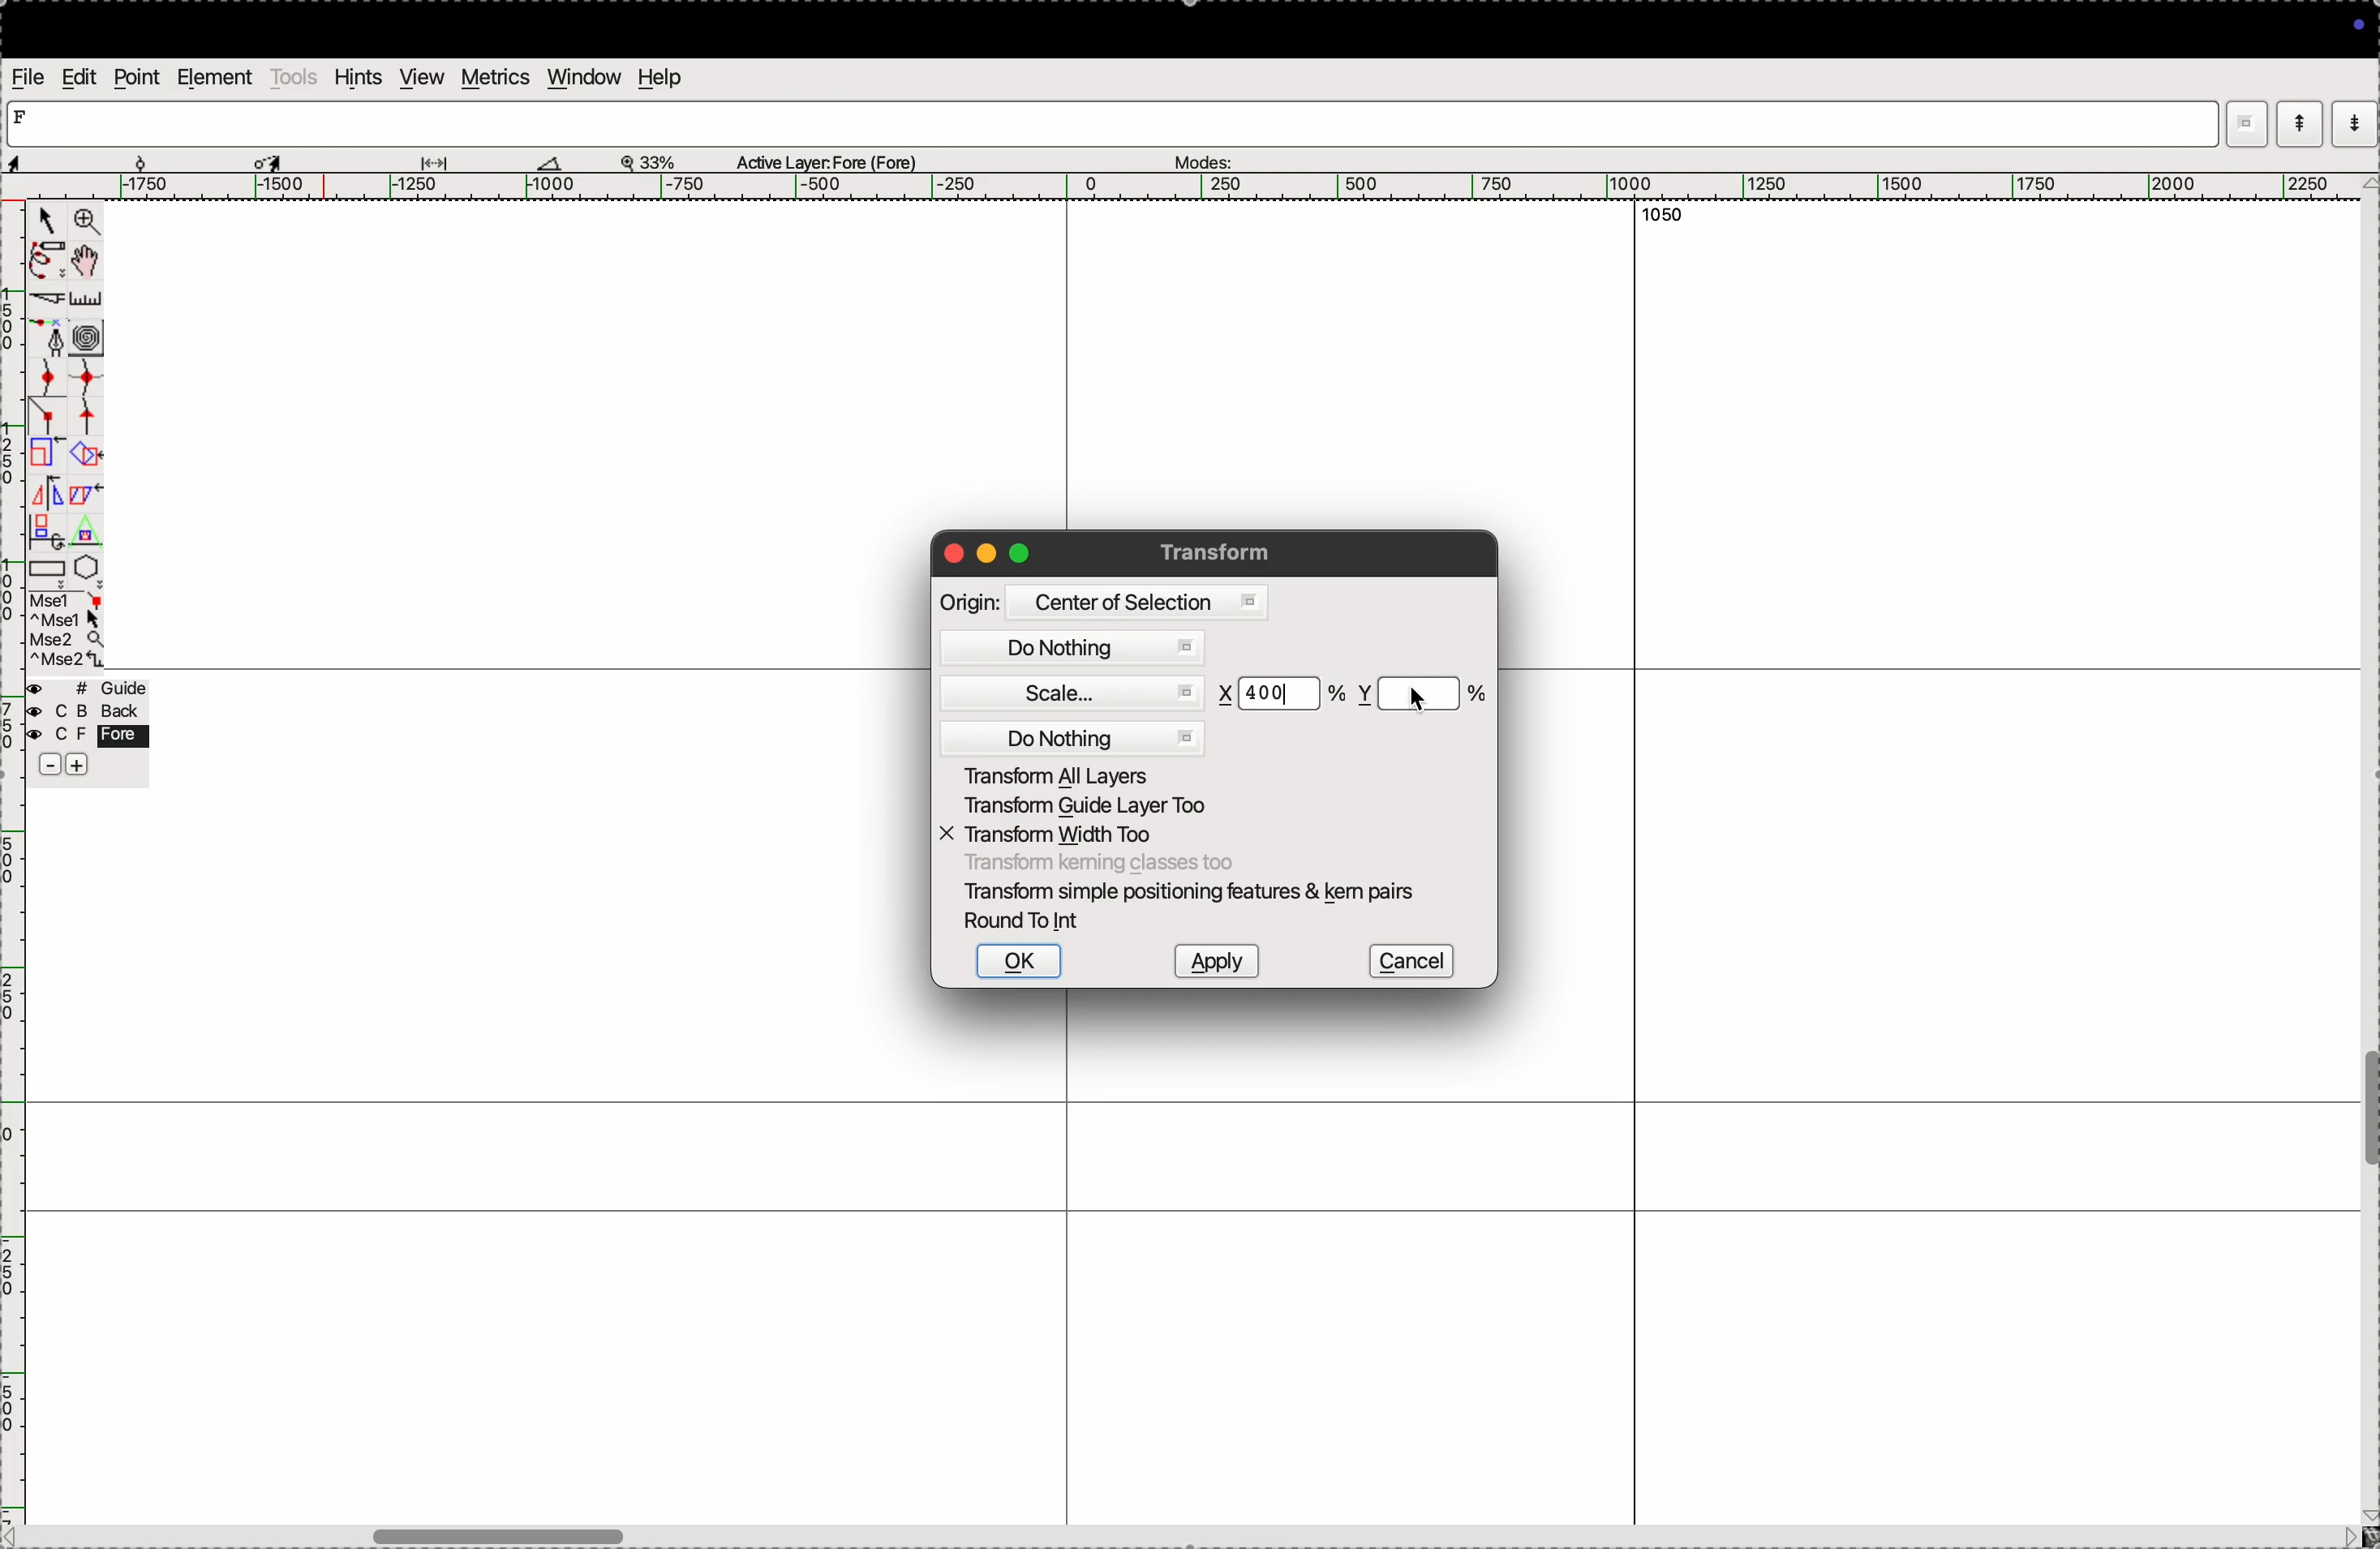 This screenshot has height=1549, width=2380. Describe the element at coordinates (988, 555) in the screenshot. I see `minimize` at that location.